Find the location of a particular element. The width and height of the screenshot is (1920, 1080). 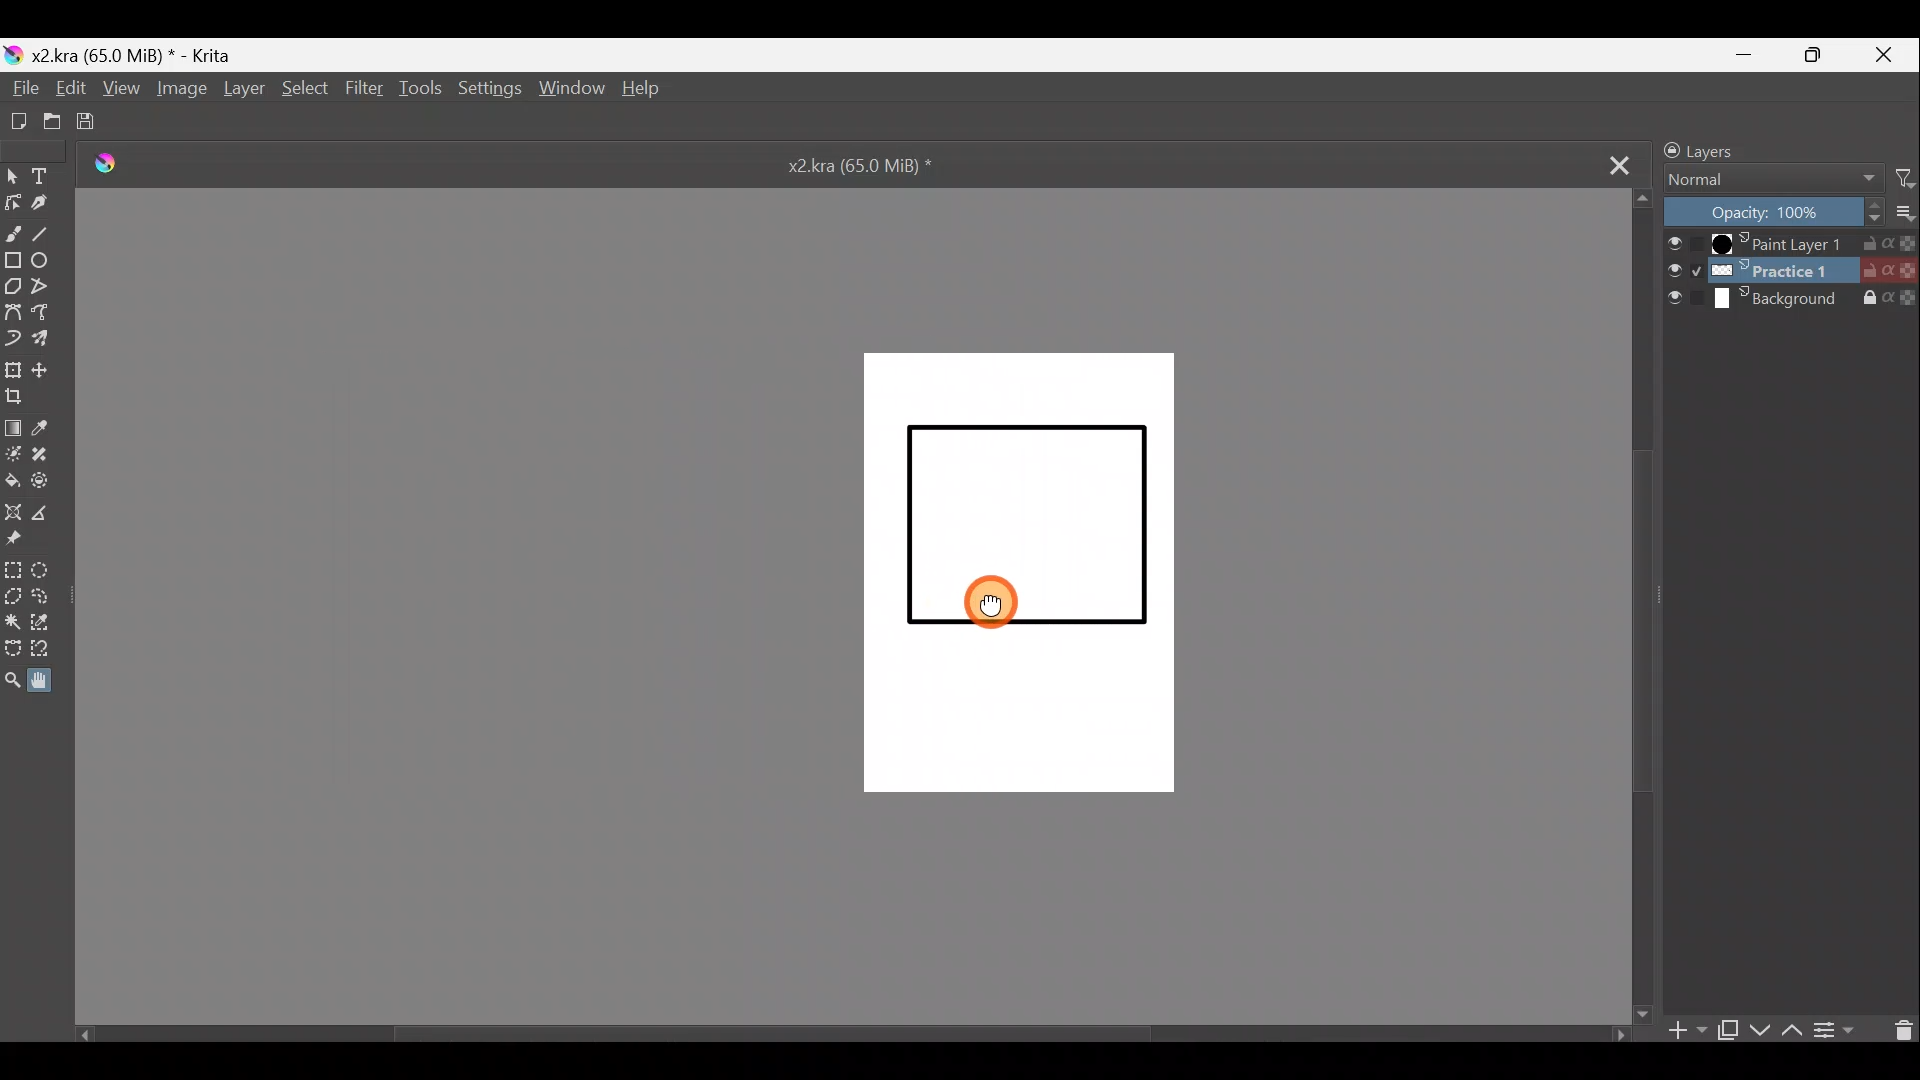

Scroll down is located at coordinates (1645, 605).